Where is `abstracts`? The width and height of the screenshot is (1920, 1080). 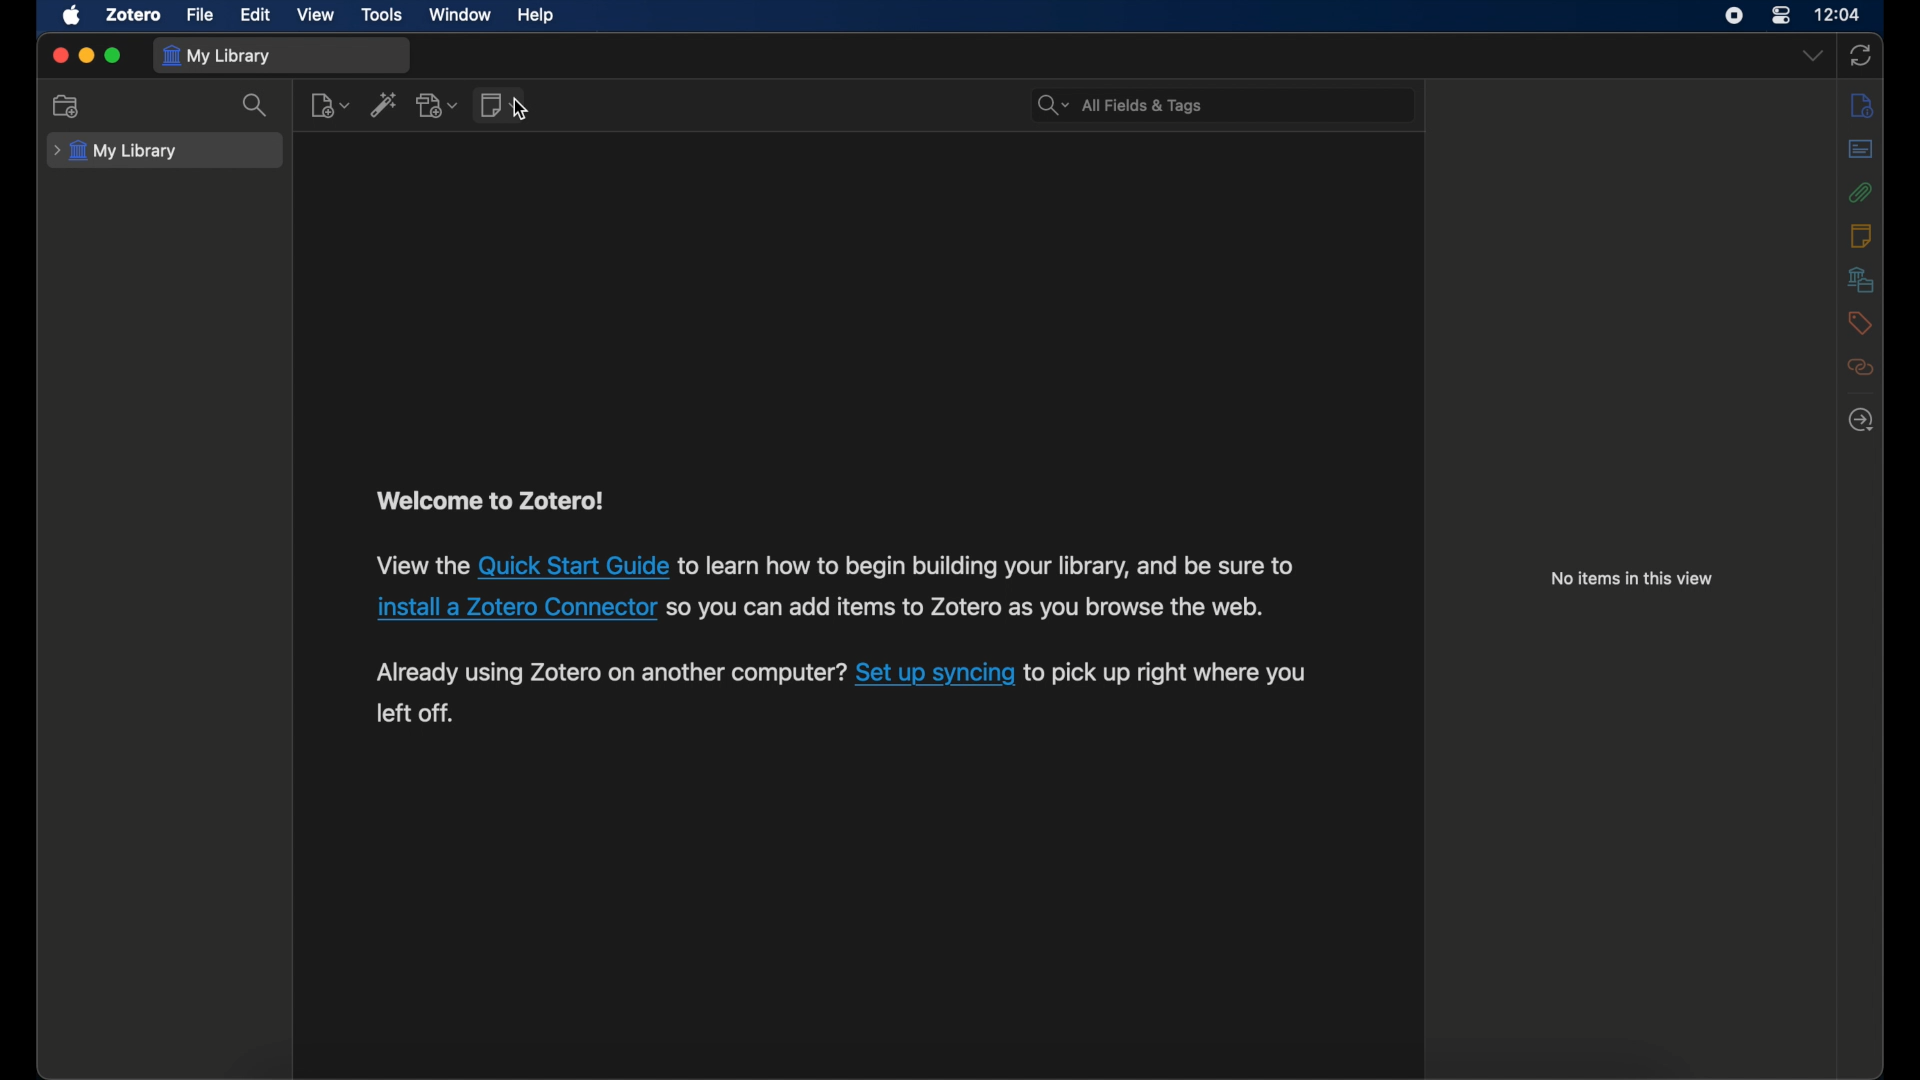 abstracts is located at coordinates (1862, 149).